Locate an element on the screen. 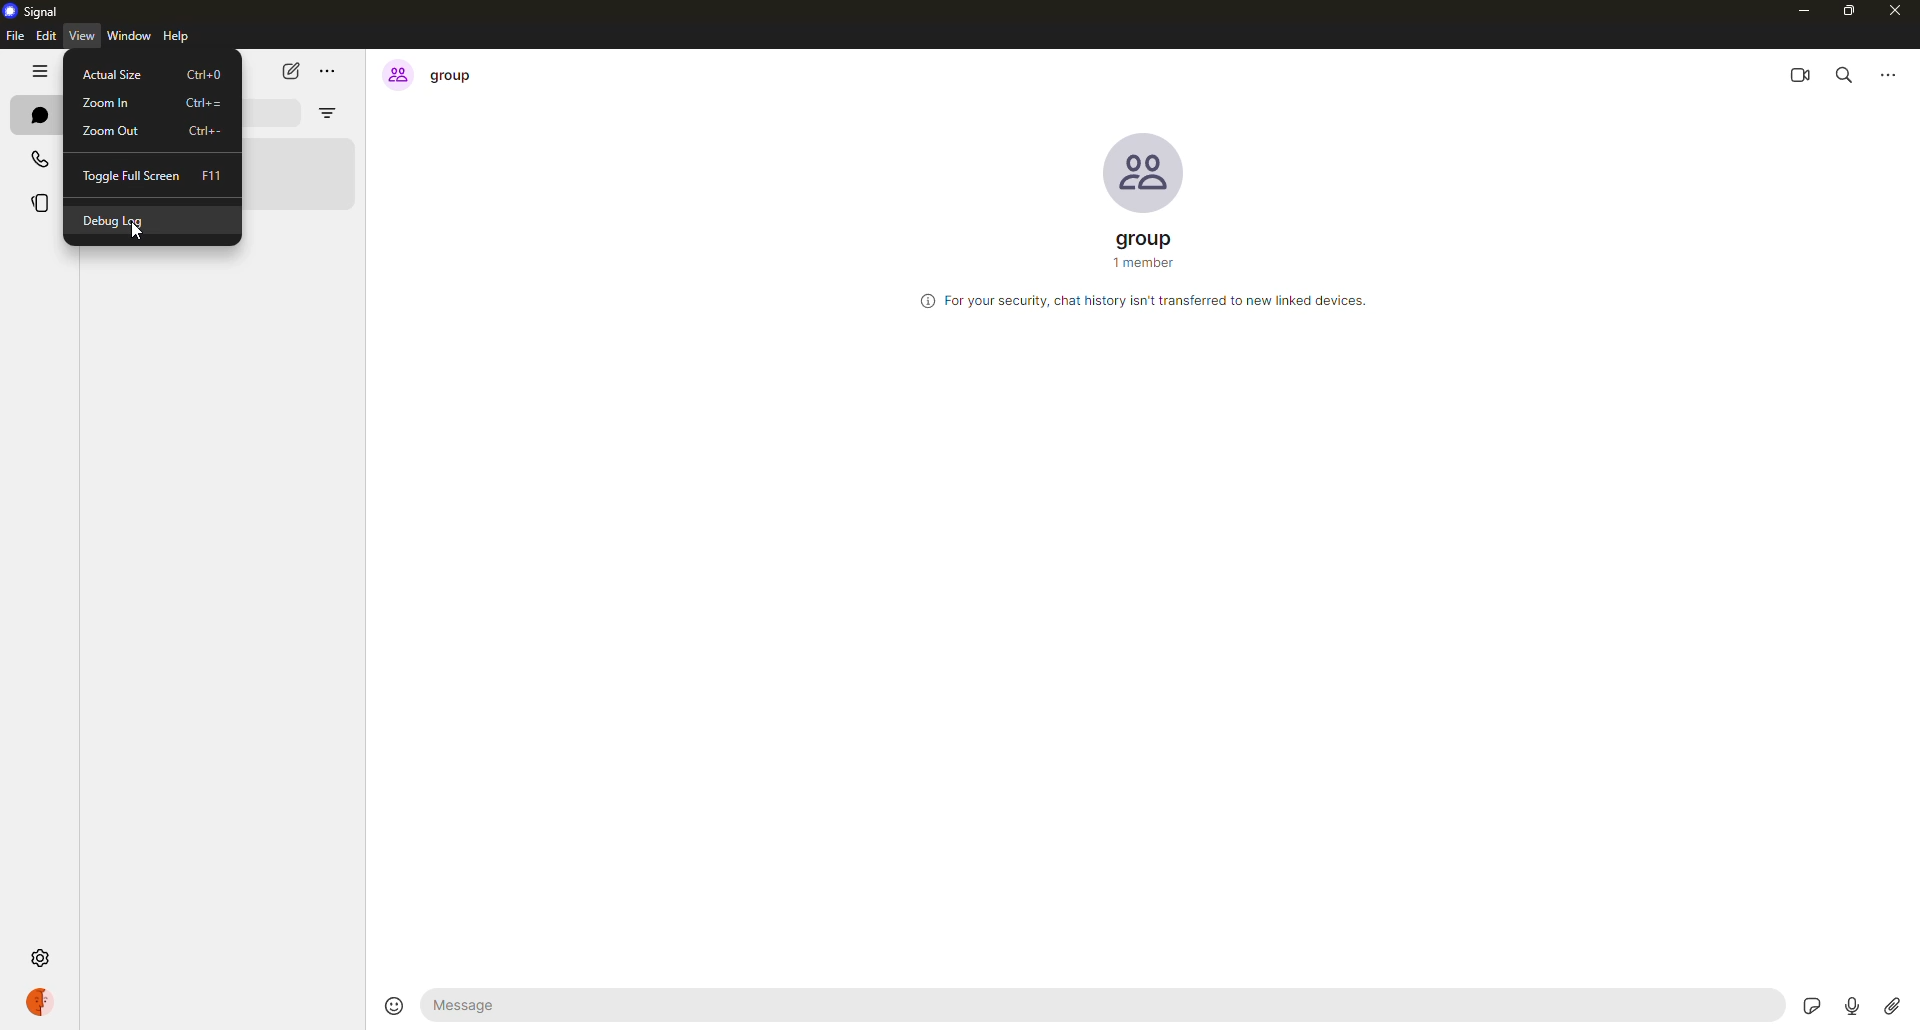 The height and width of the screenshot is (1030, 1920). new chat is located at coordinates (291, 70).